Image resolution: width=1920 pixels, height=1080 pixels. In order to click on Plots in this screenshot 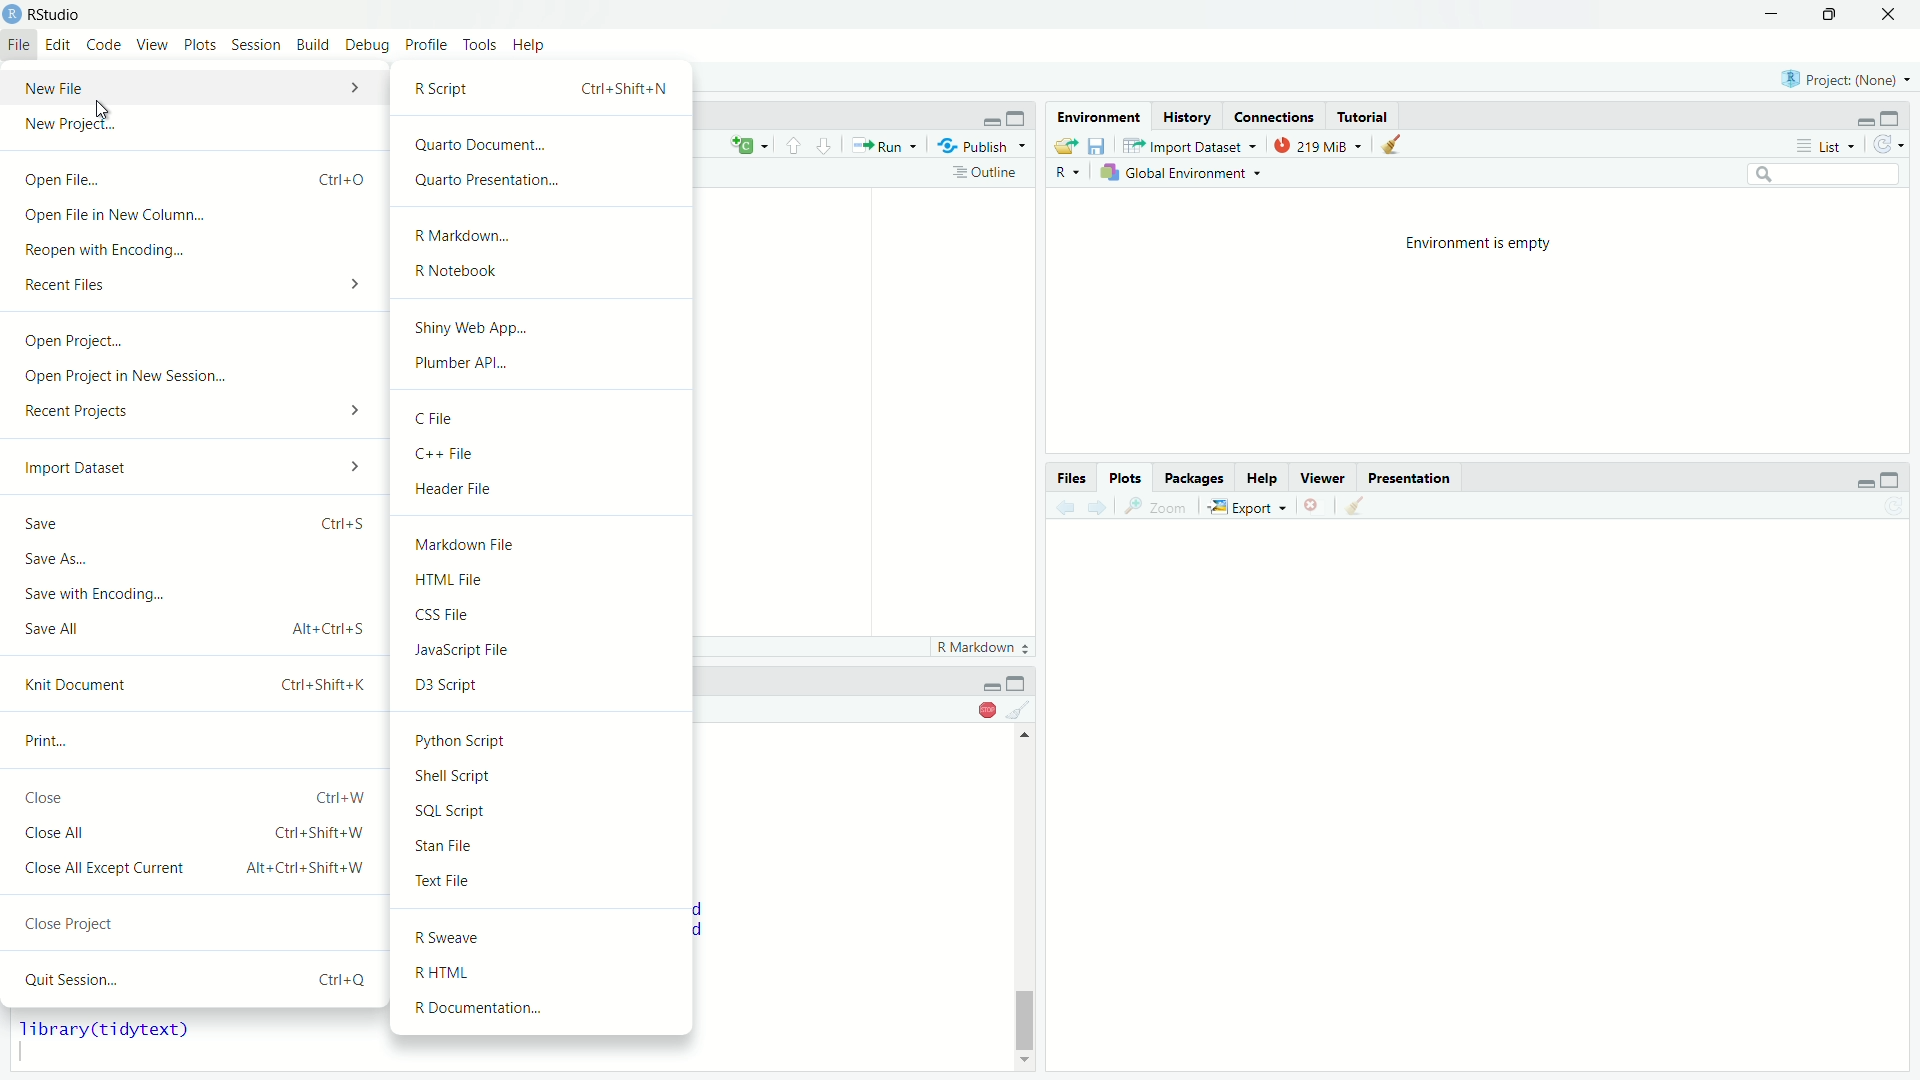, I will do `click(201, 45)`.